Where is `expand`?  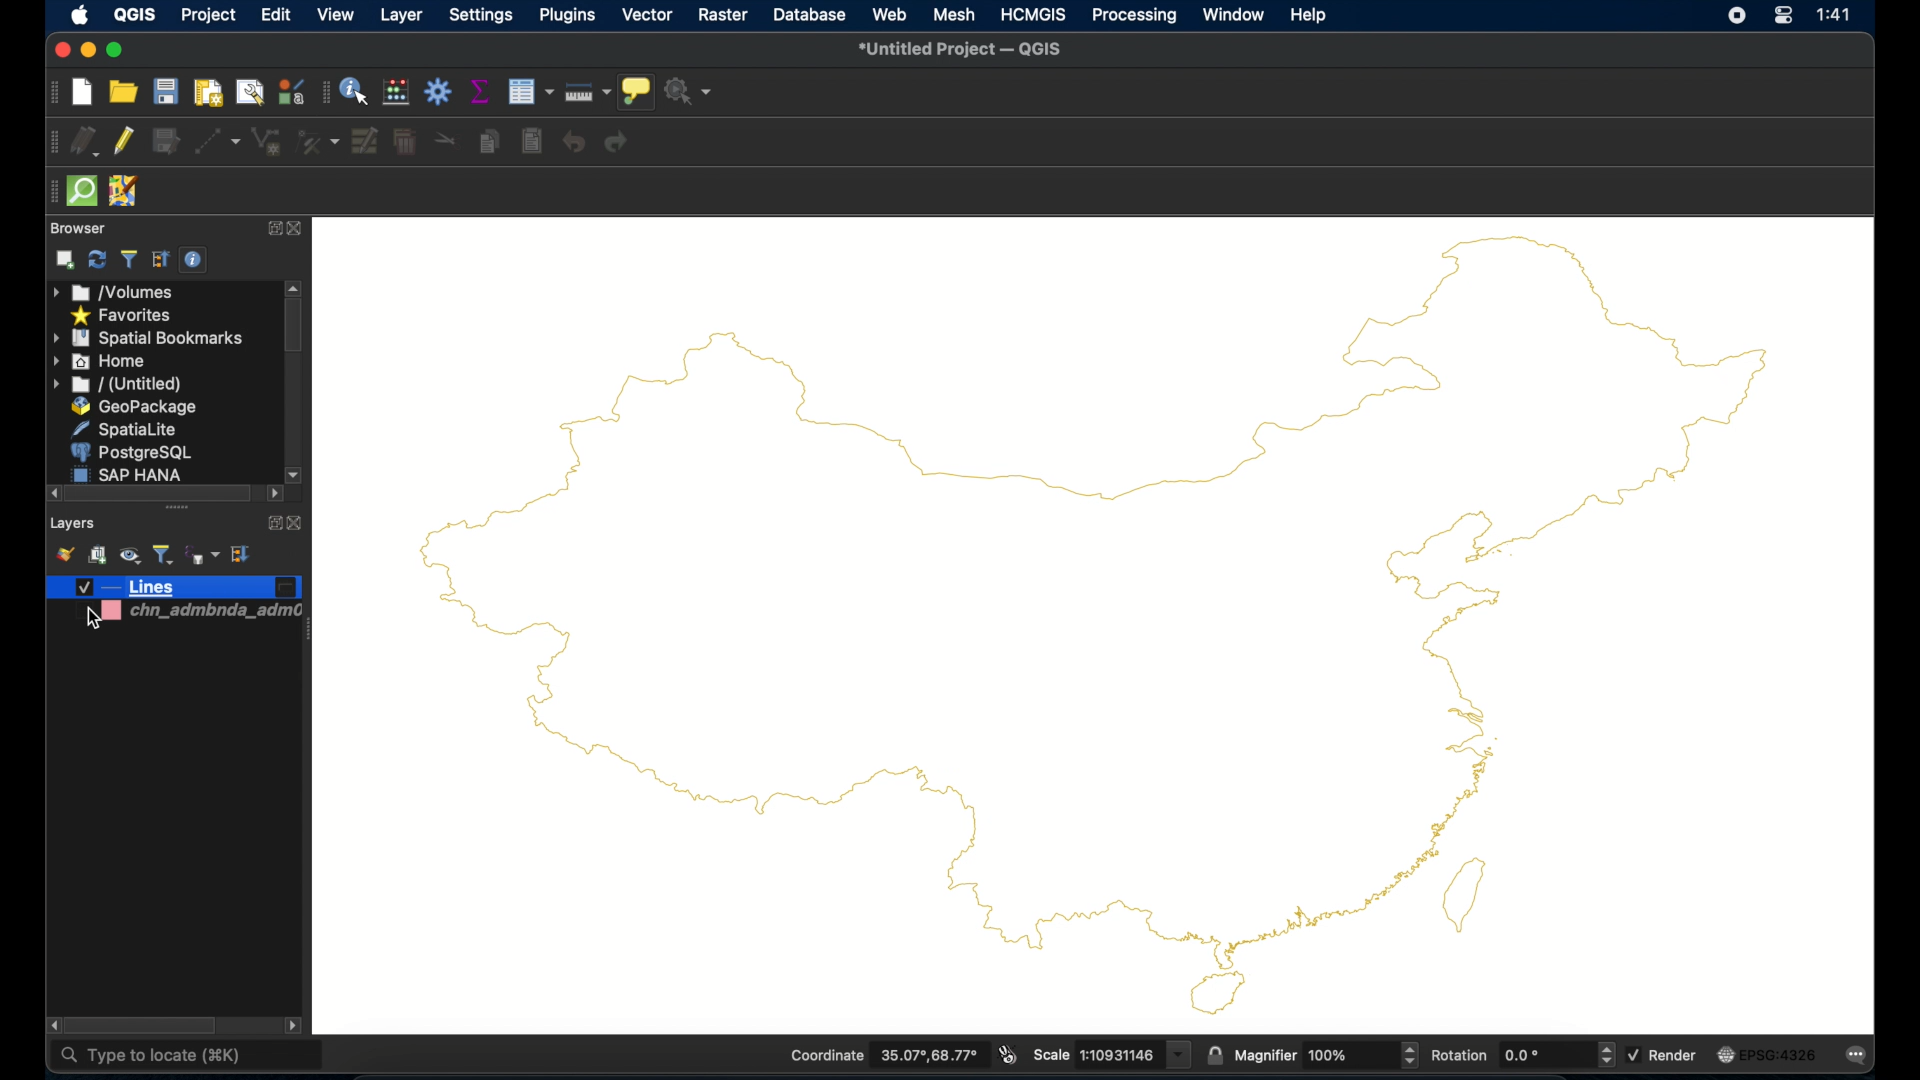 expand is located at coordinates (269, 230).